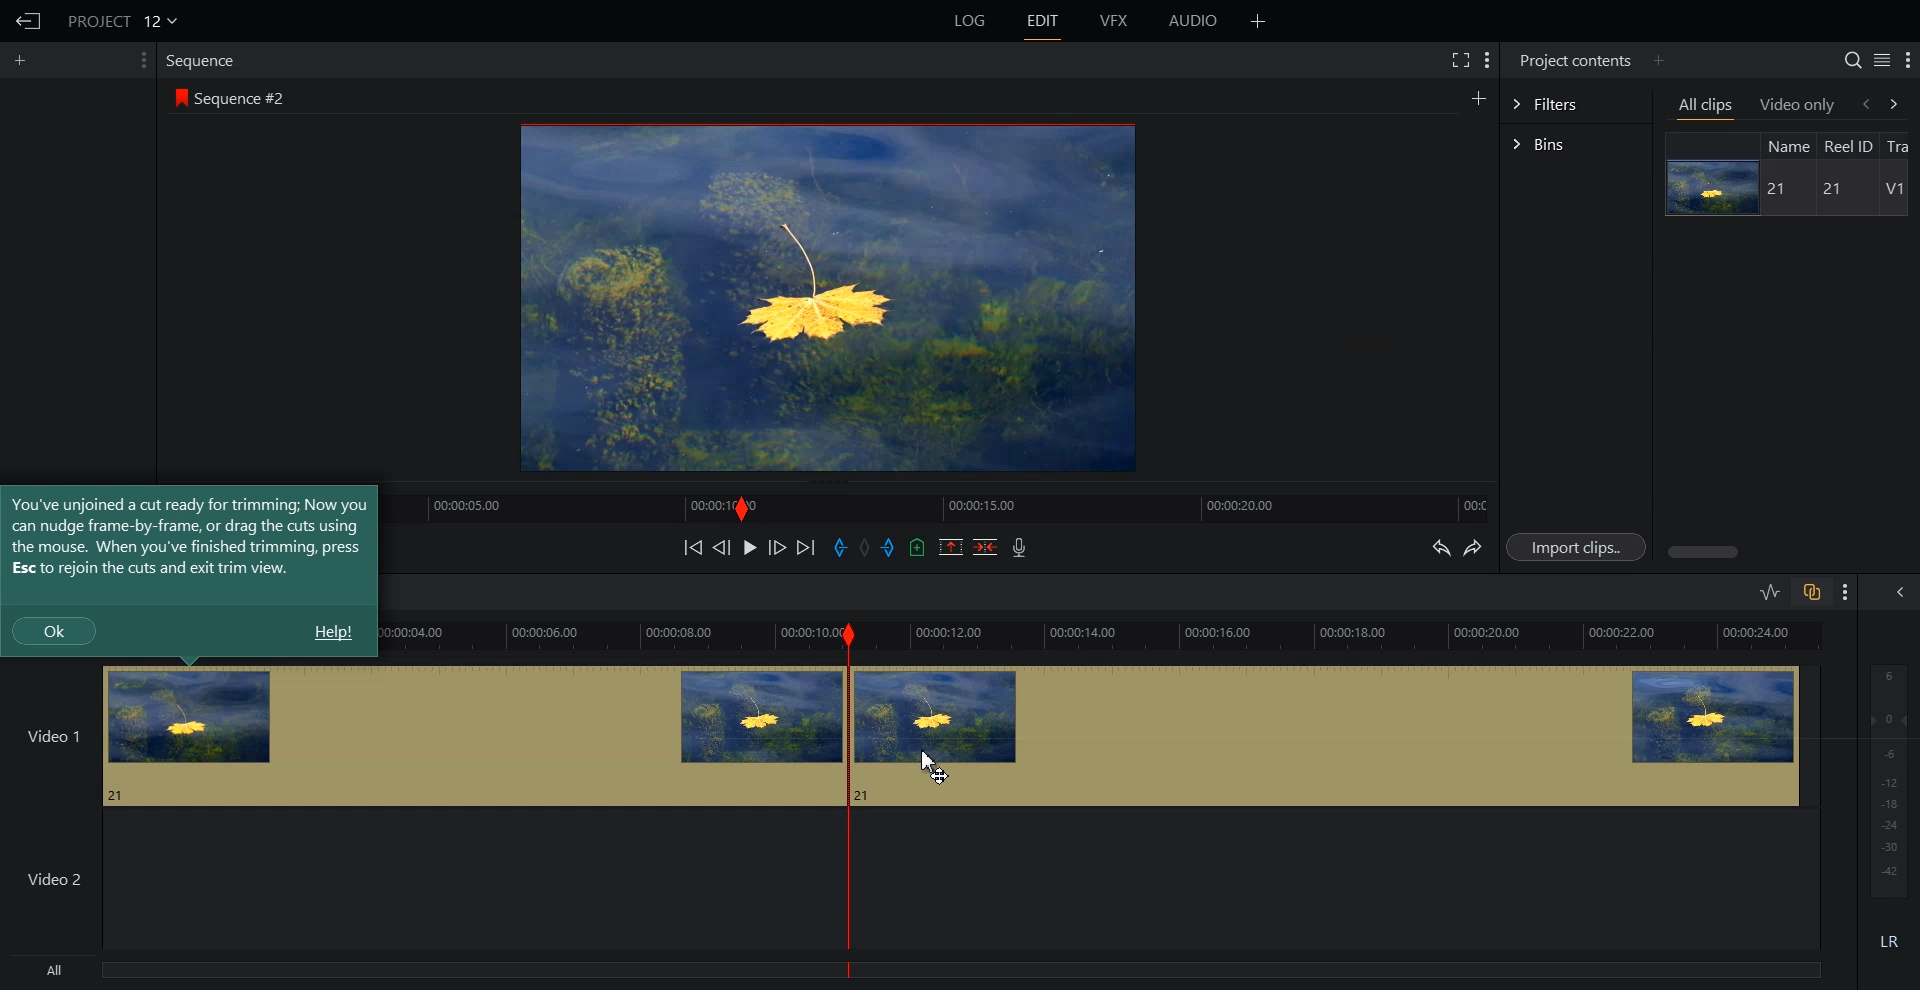  What do you see at coordinates (1115, 21) in the screenshot?
I see `VFX` at bounding box center [1115, 21].